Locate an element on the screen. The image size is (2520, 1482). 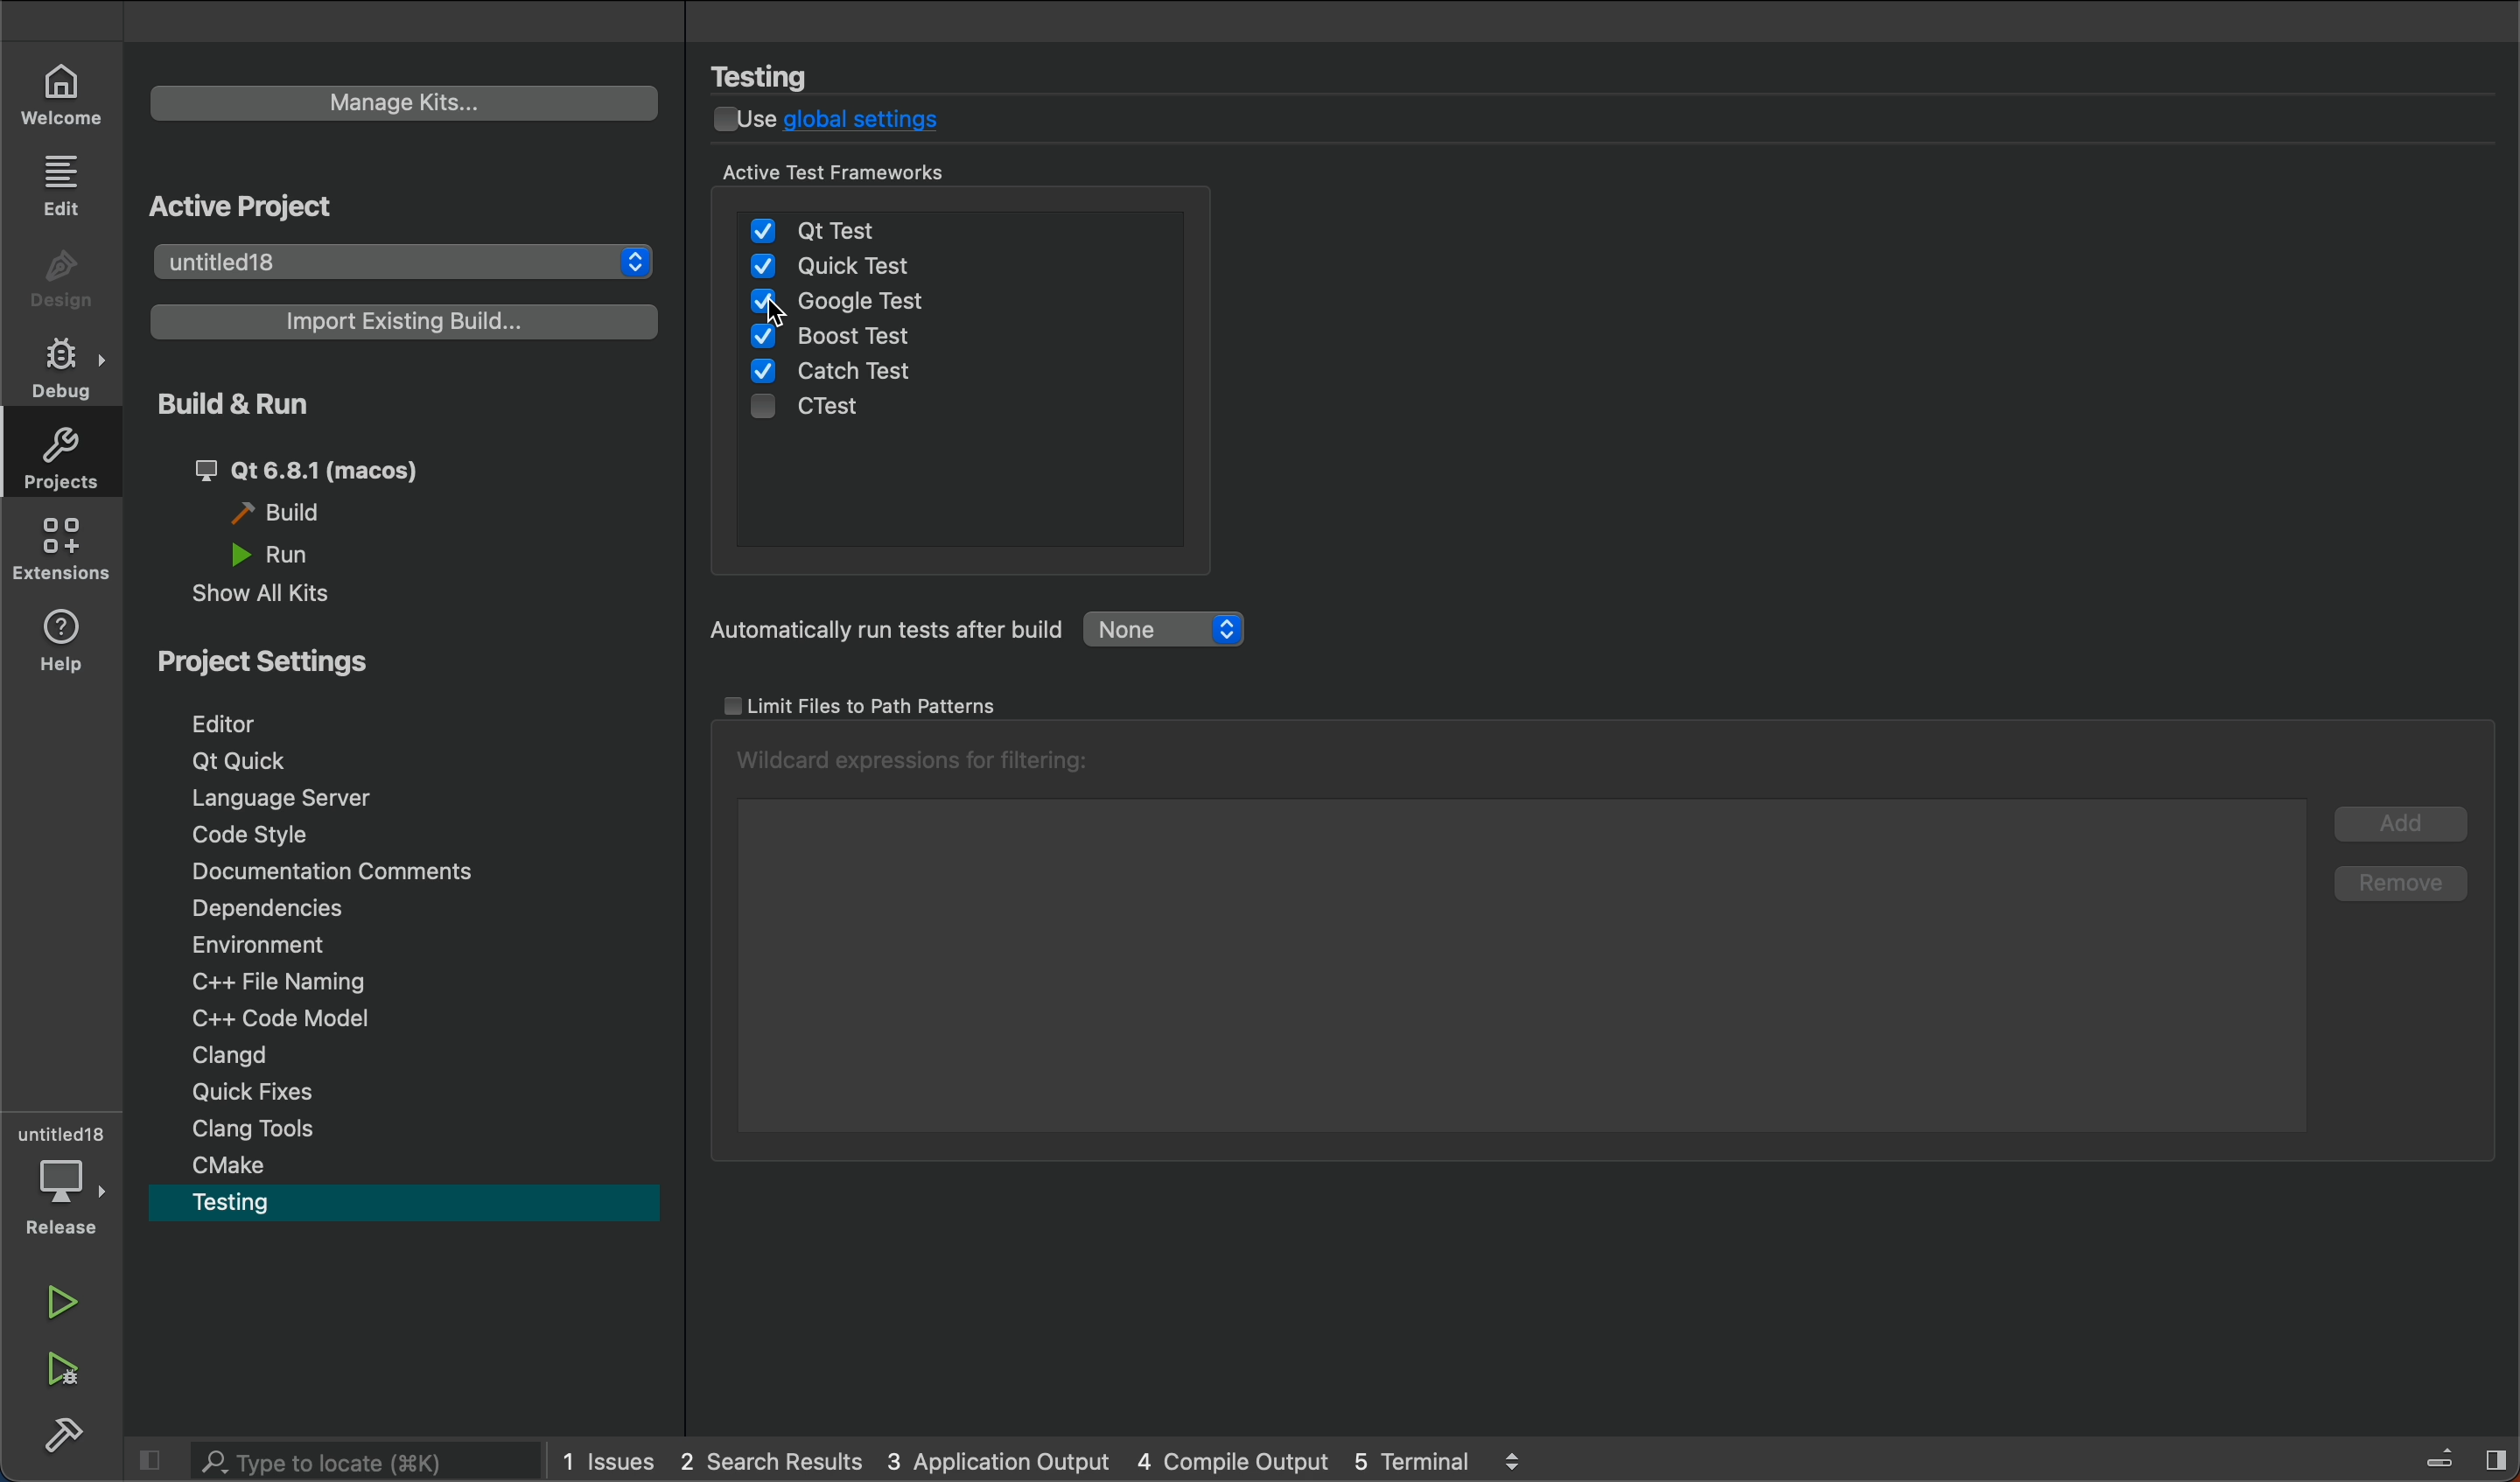
build and run is located at coordinates (402, 491).